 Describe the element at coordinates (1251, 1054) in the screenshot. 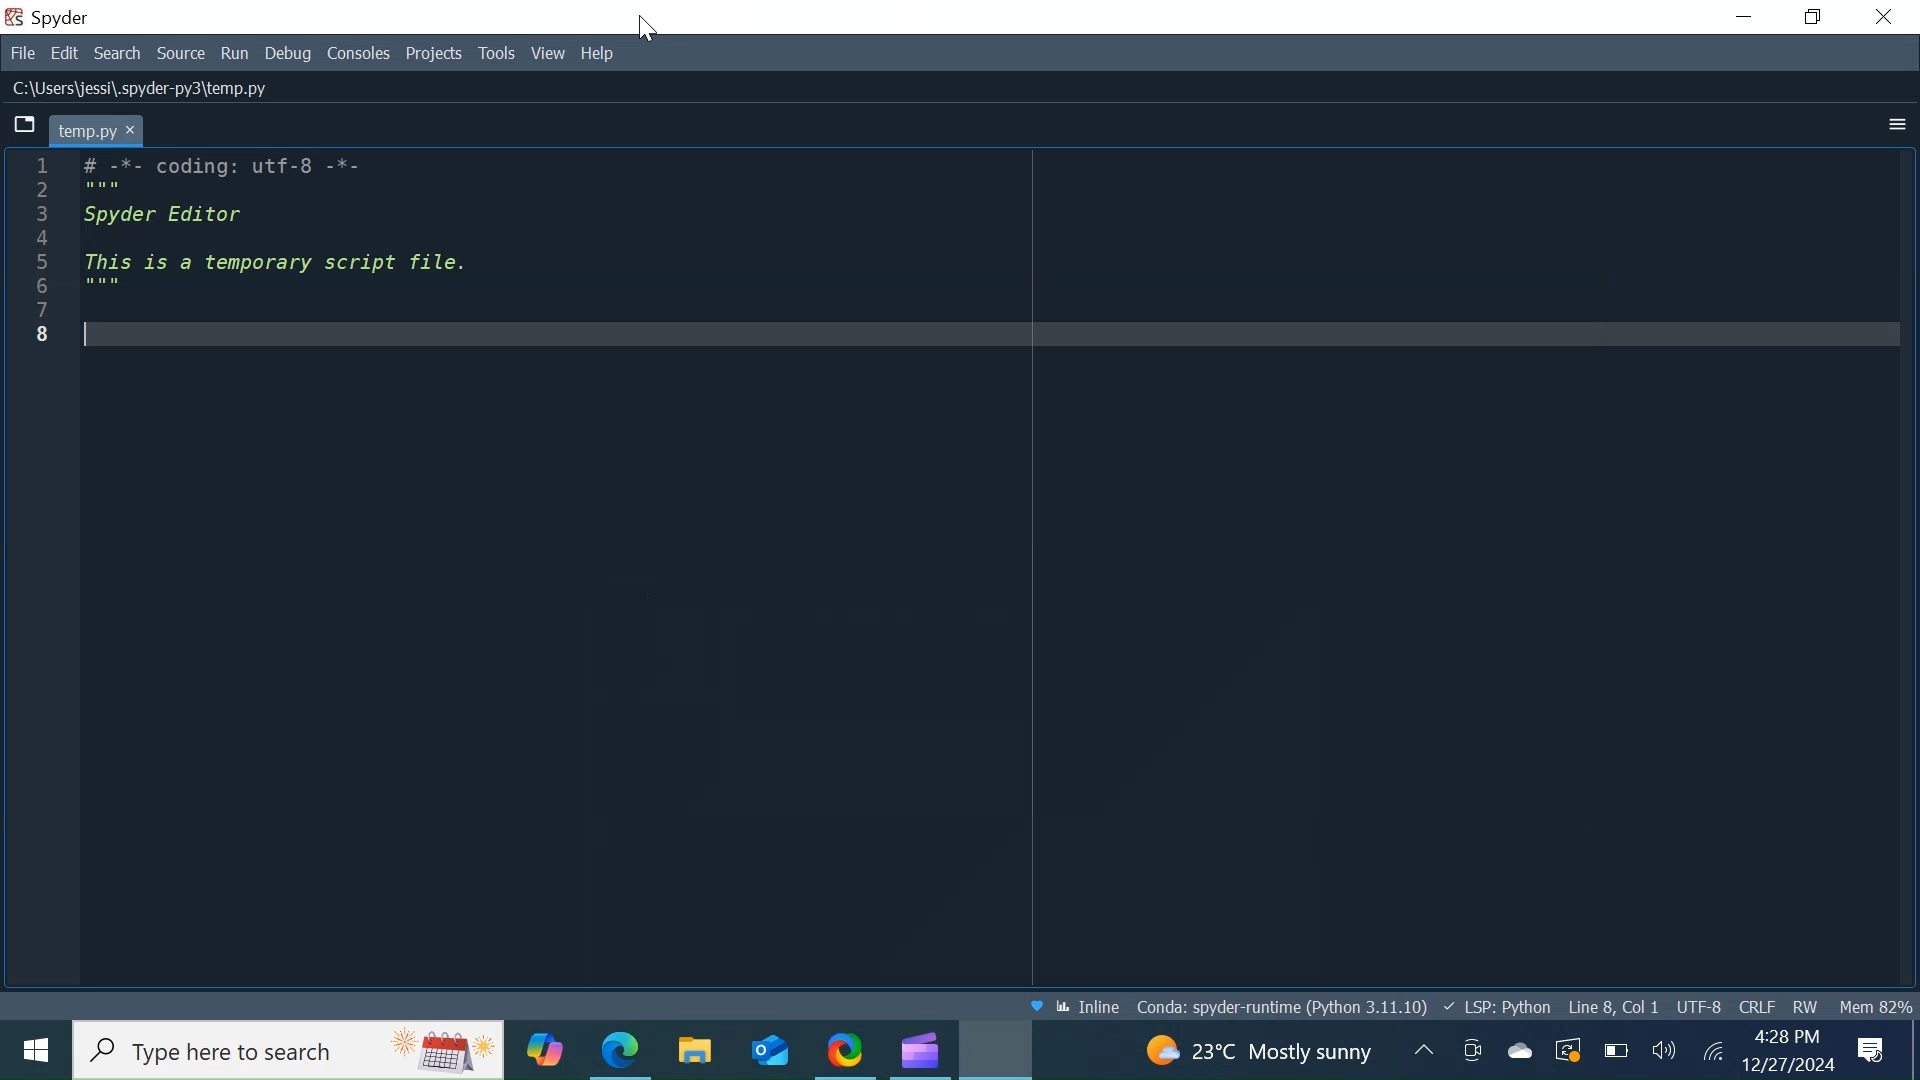

I see `Weather` at that location.